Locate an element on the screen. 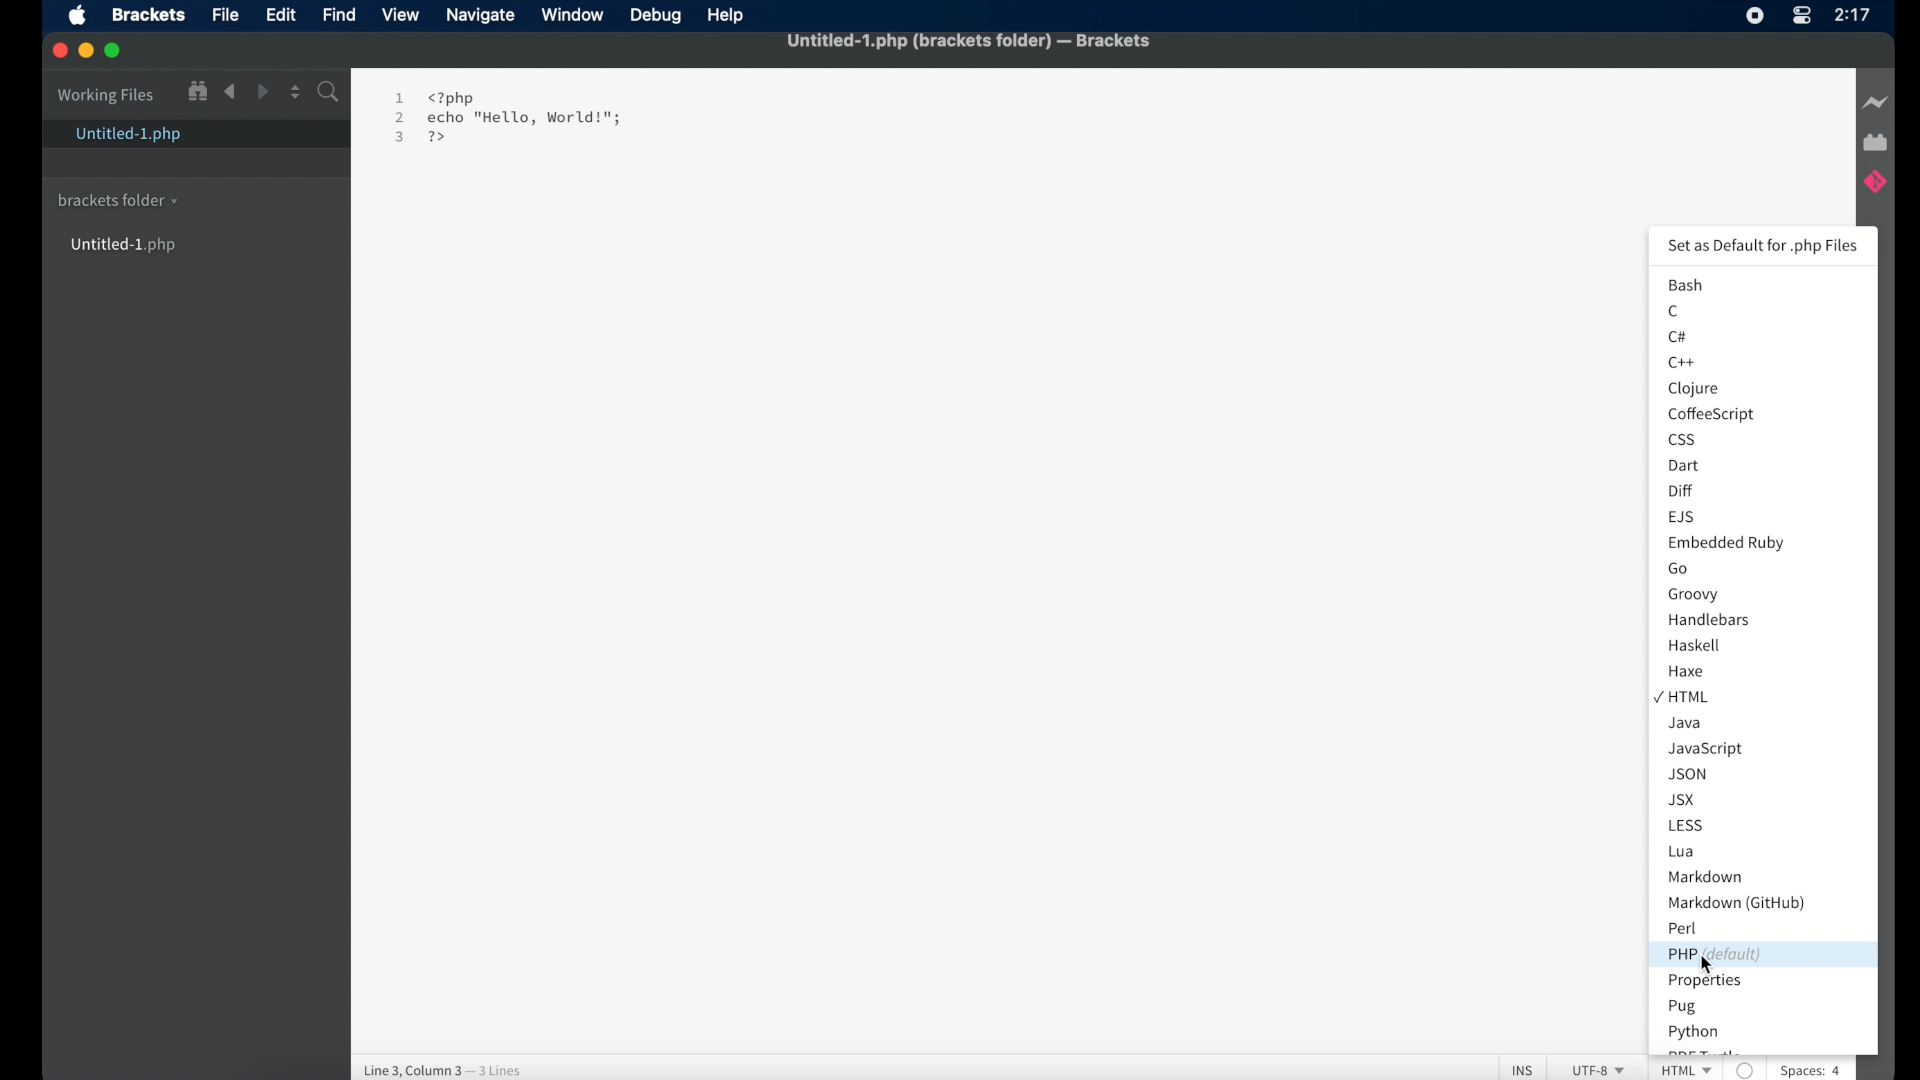  untitled-1.php is located at coordinates (127, 136).